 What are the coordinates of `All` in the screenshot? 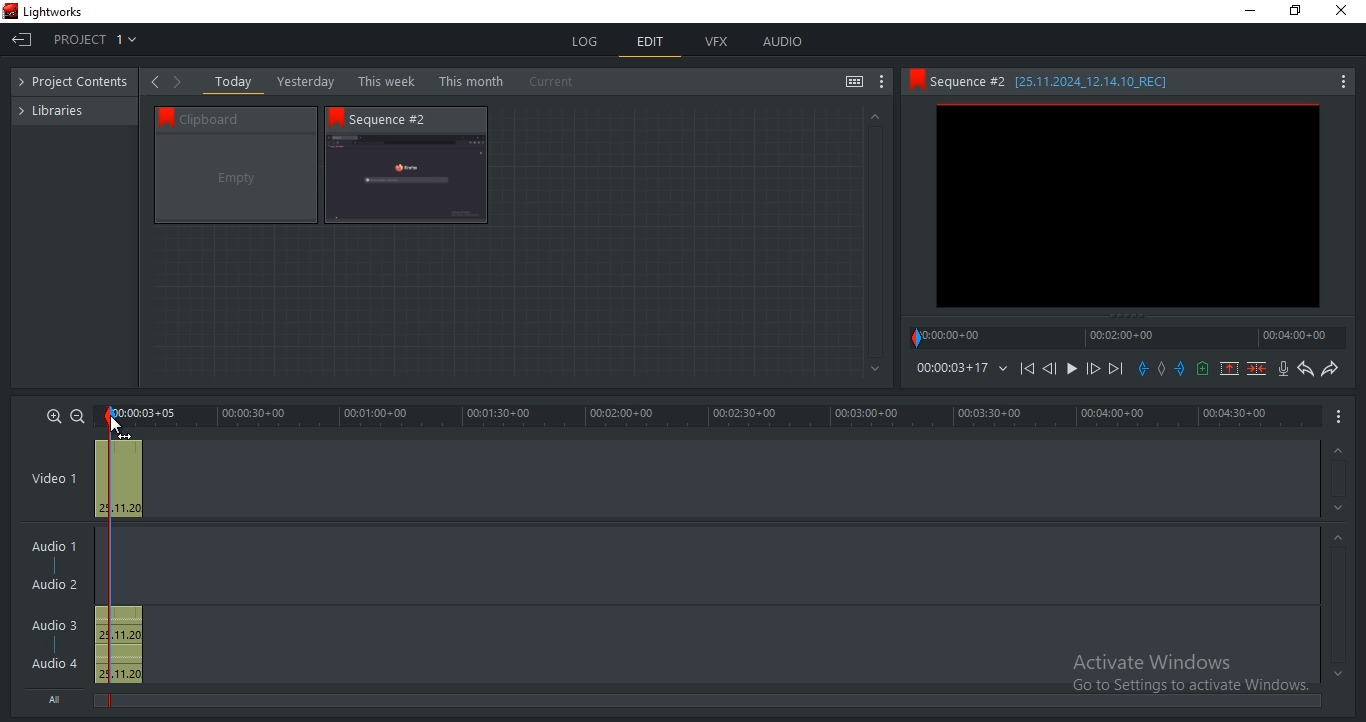 It's located at (59, 697).